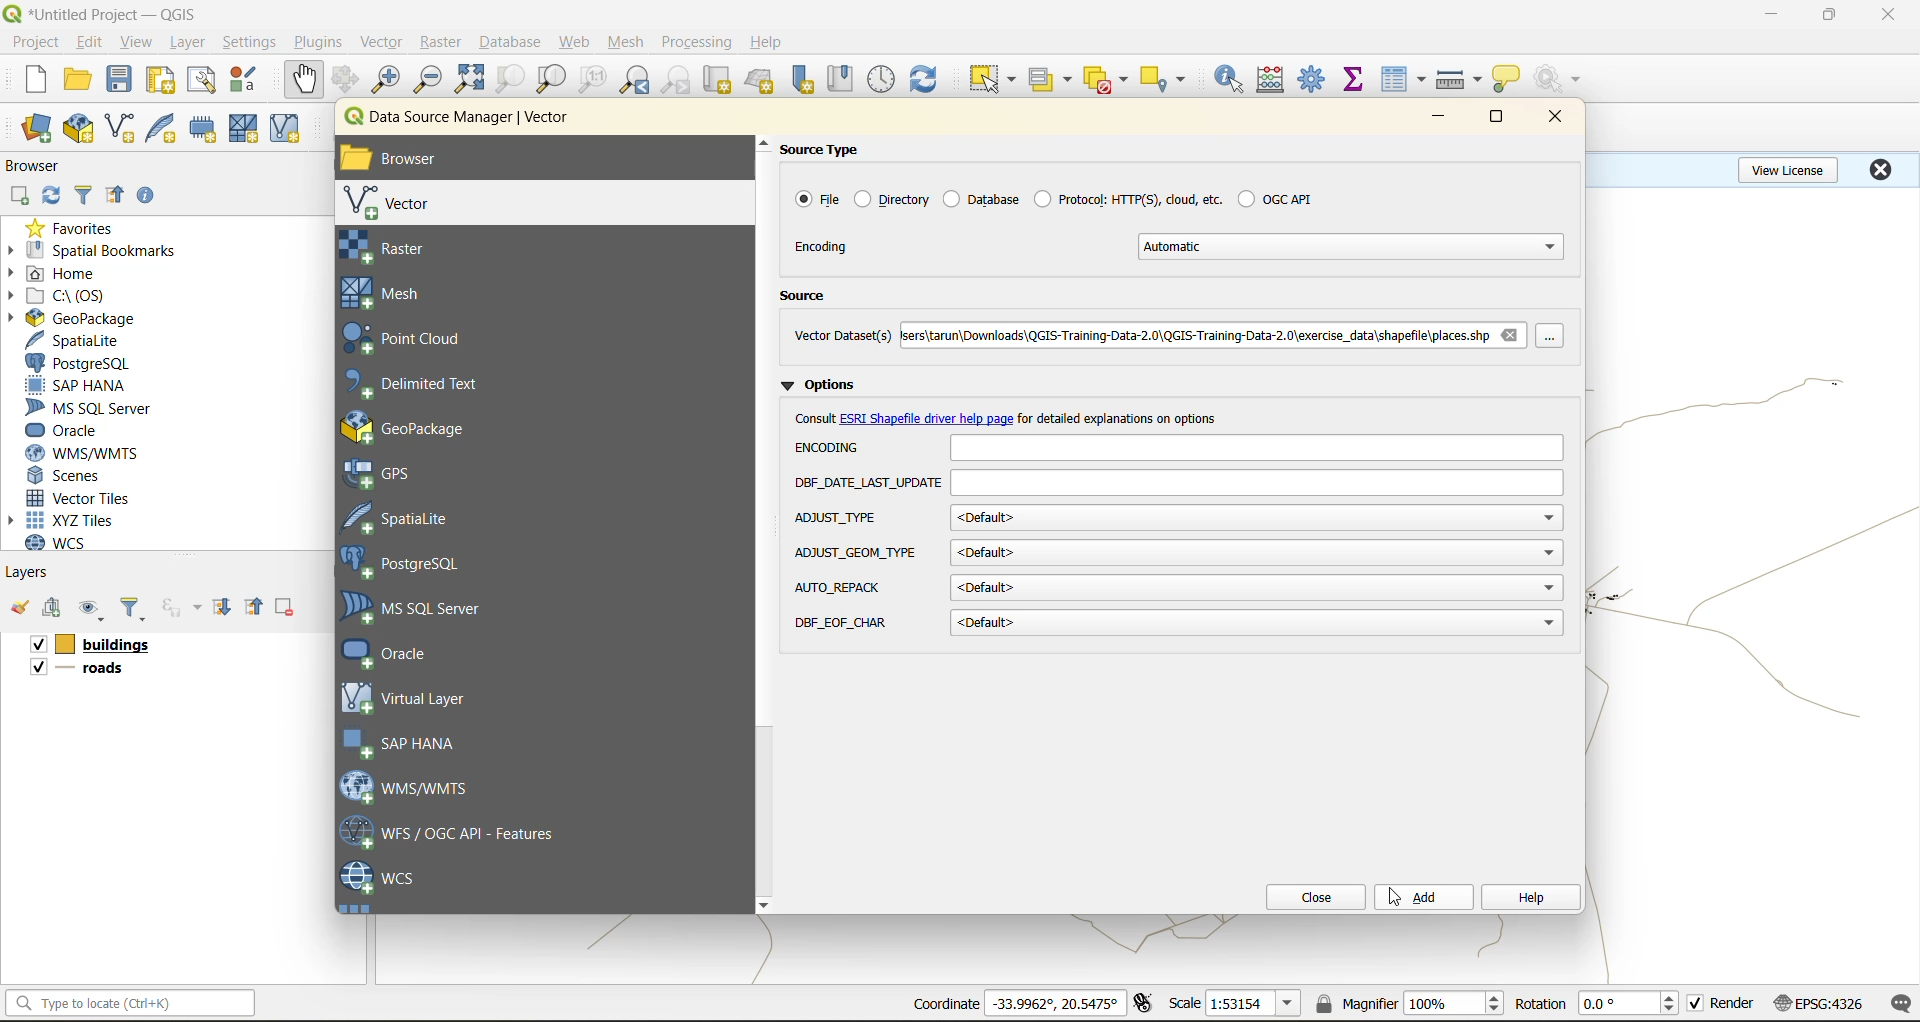 This screenshot has height=1022, width=1920. What do you see at coordinates (33, 79) in the screenshot?
I see `new` at bounding box center [33, 79].